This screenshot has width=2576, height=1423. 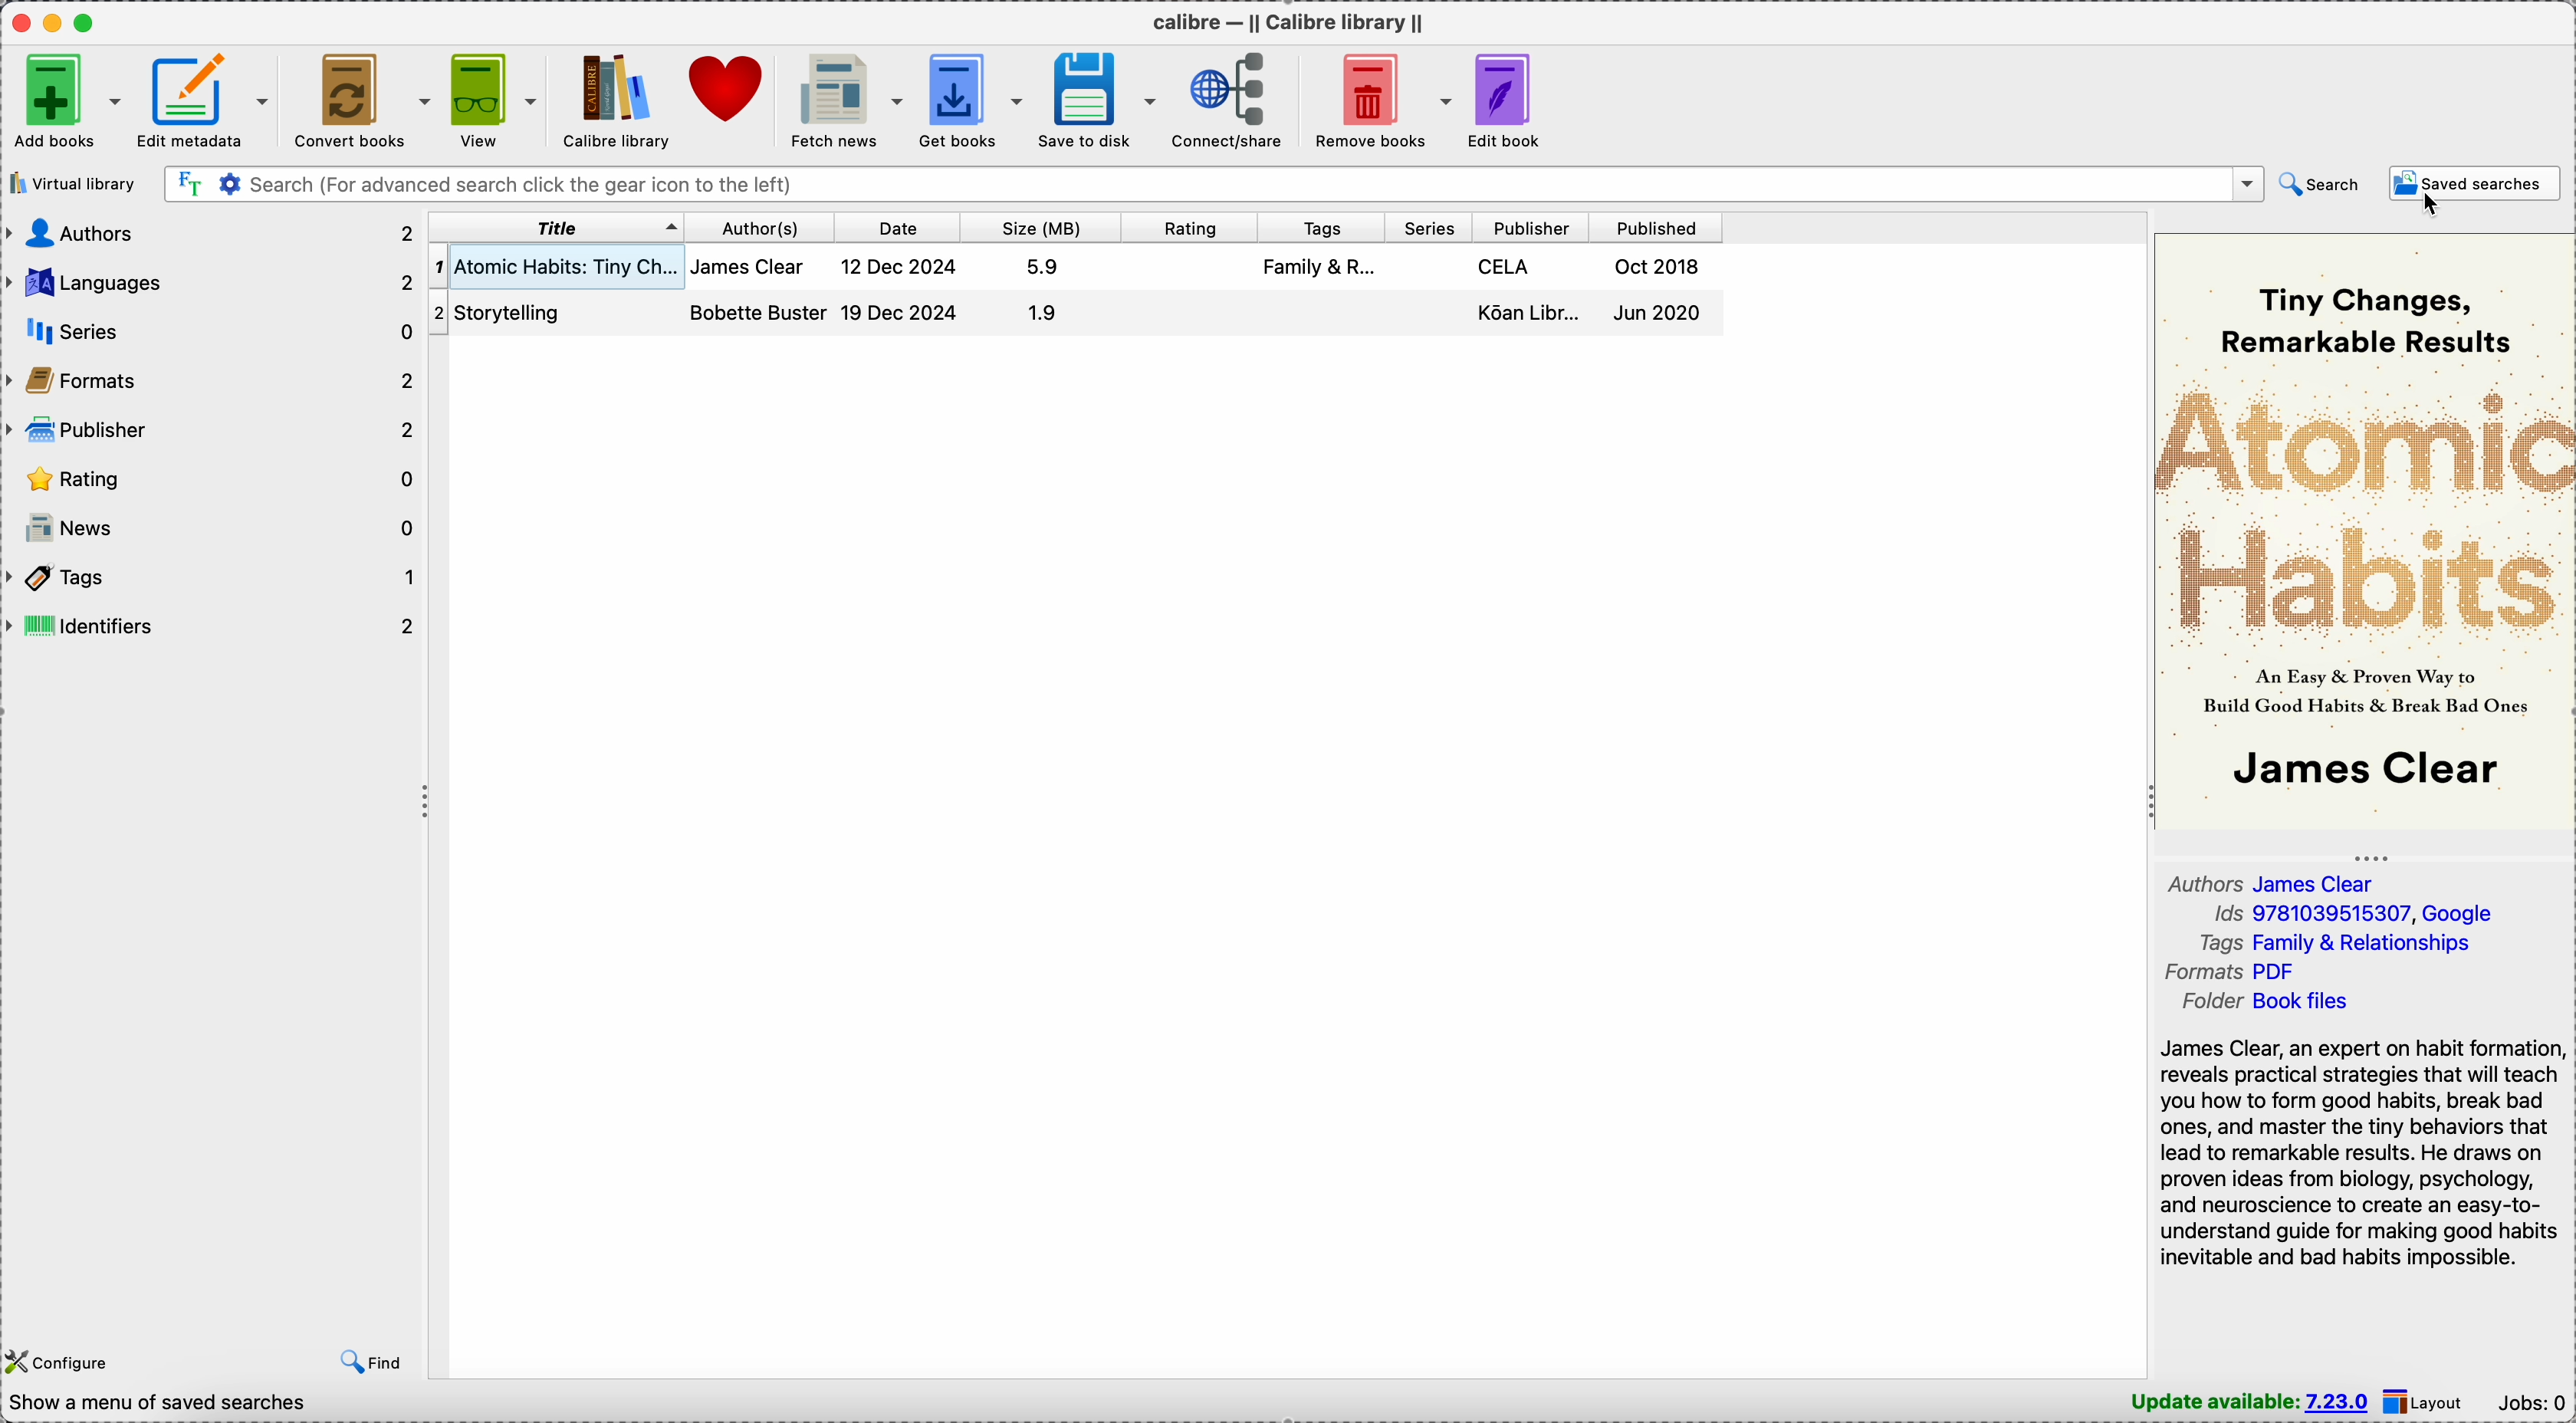 I want to click on publisher, so click(x=1529, y=229).